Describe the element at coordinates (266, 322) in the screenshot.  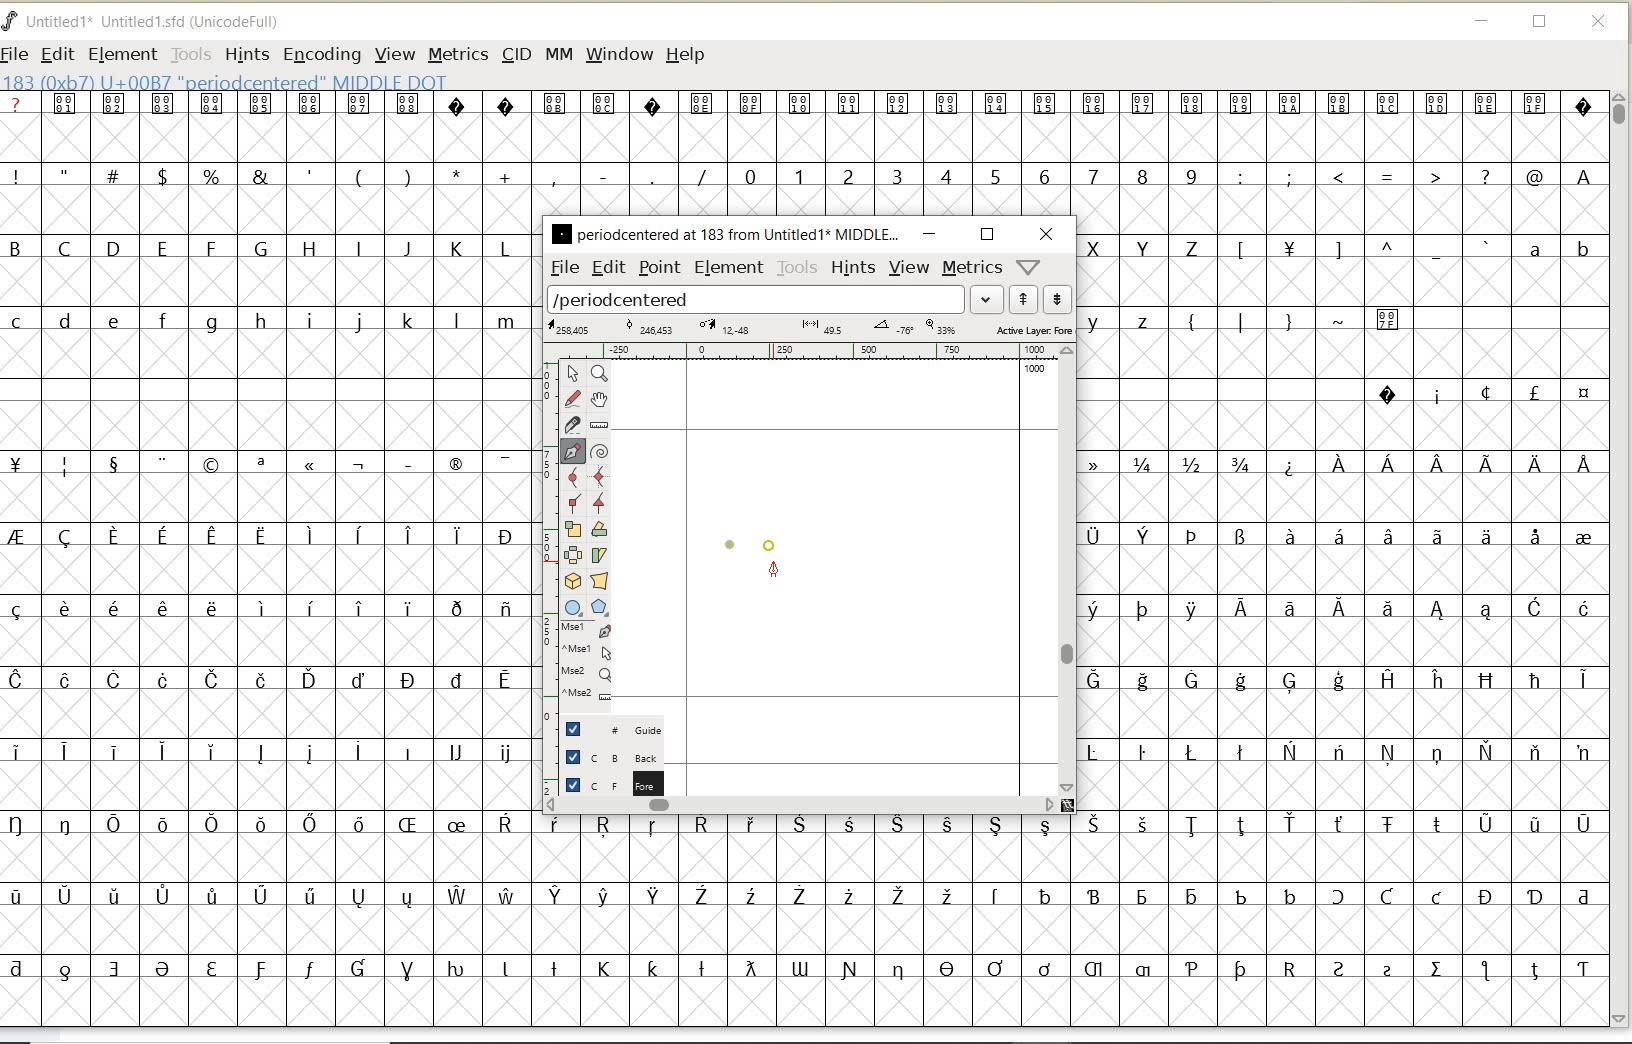
I see `lowercase letters` at that location.